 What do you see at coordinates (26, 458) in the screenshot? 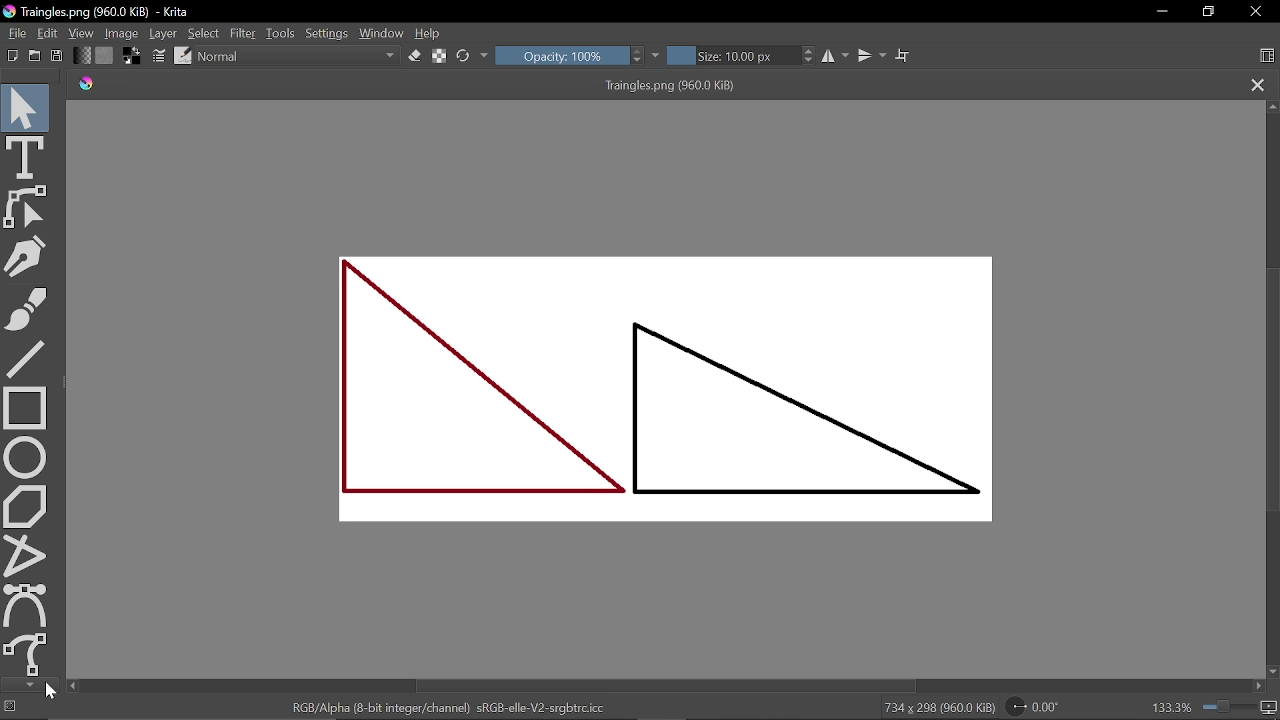
I see `Ellipse tool` at bounding box center [26, 458].